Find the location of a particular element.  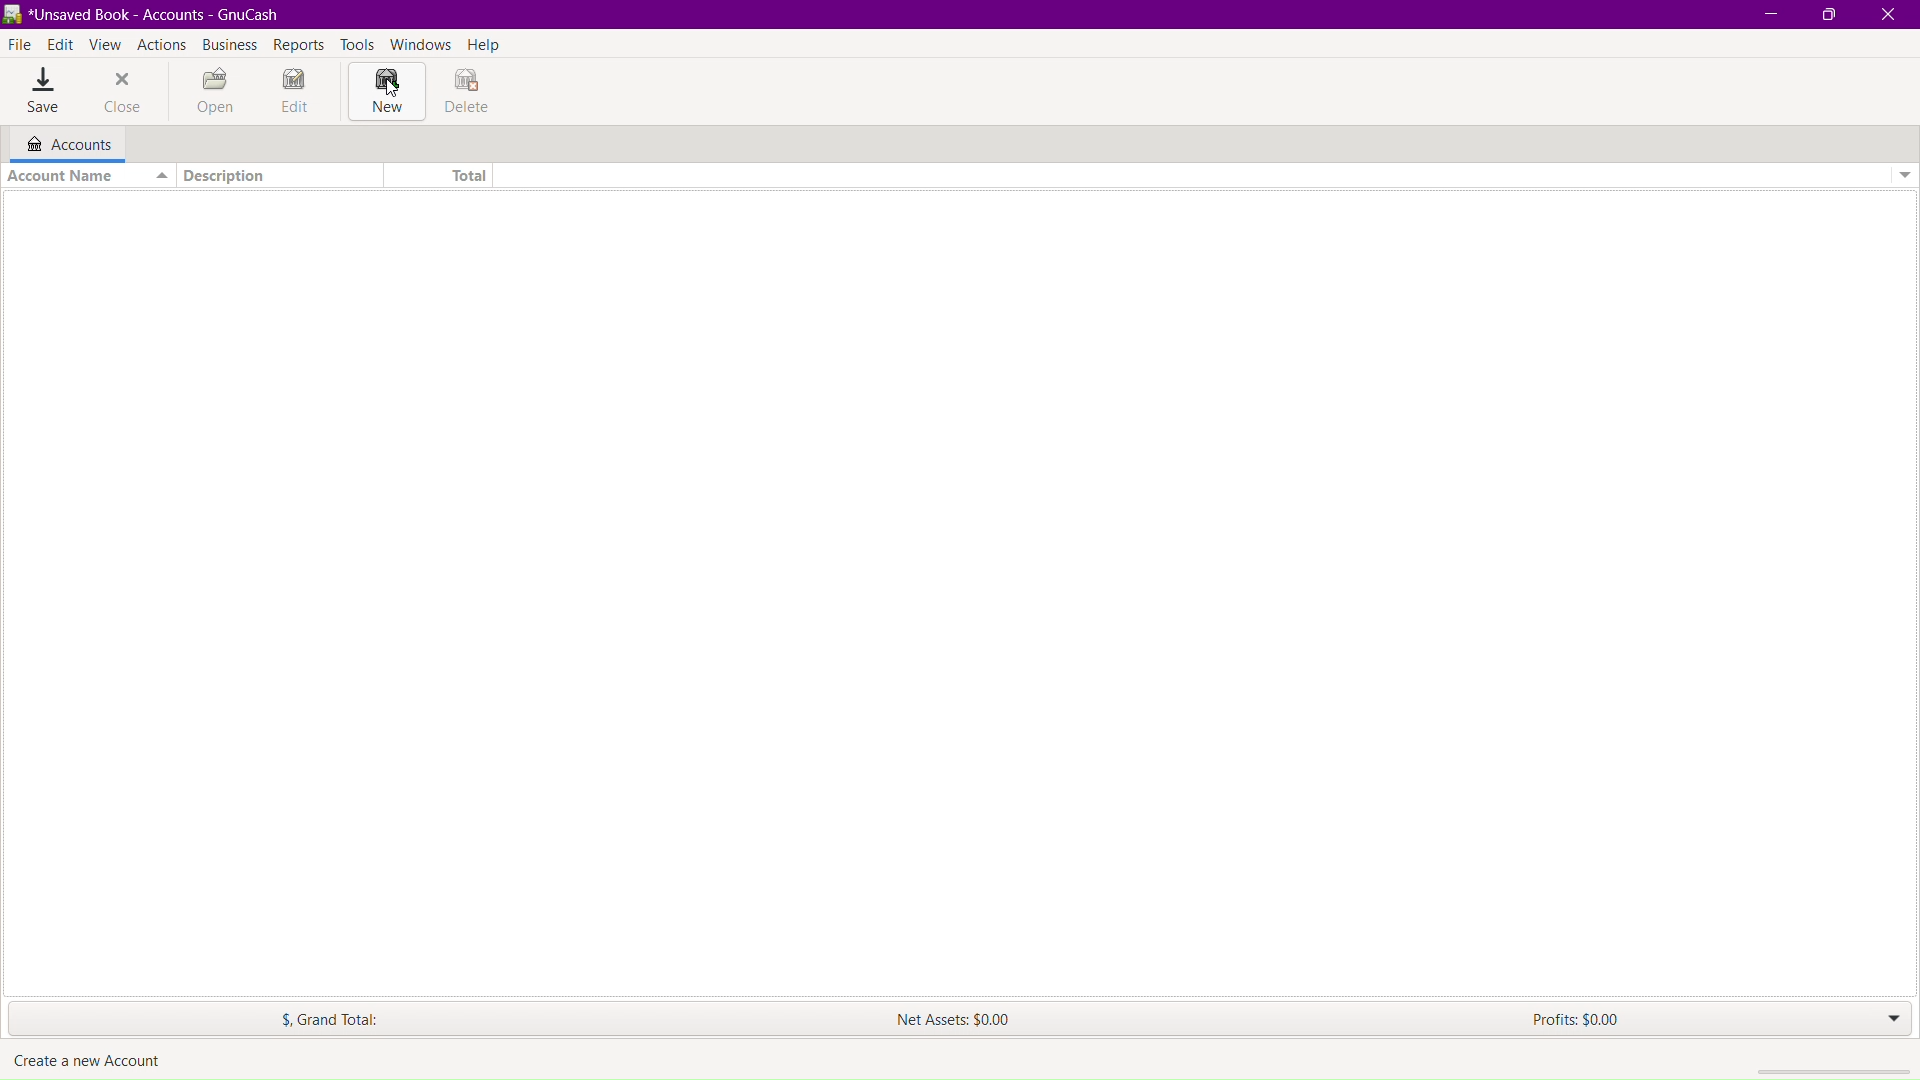

Help is located at coordinates (487, 42).